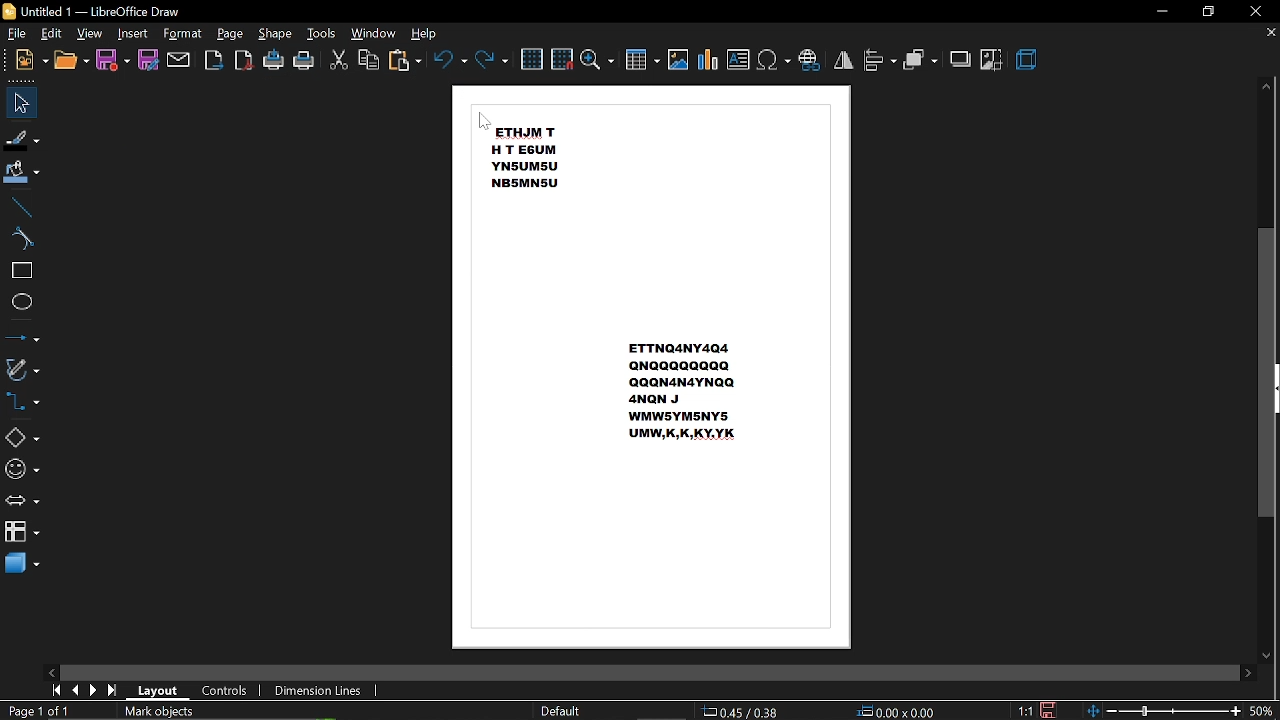  What do you see at coordinates (21, 205) in the screenshot?
I see `line` at bounding box center [21, 205].